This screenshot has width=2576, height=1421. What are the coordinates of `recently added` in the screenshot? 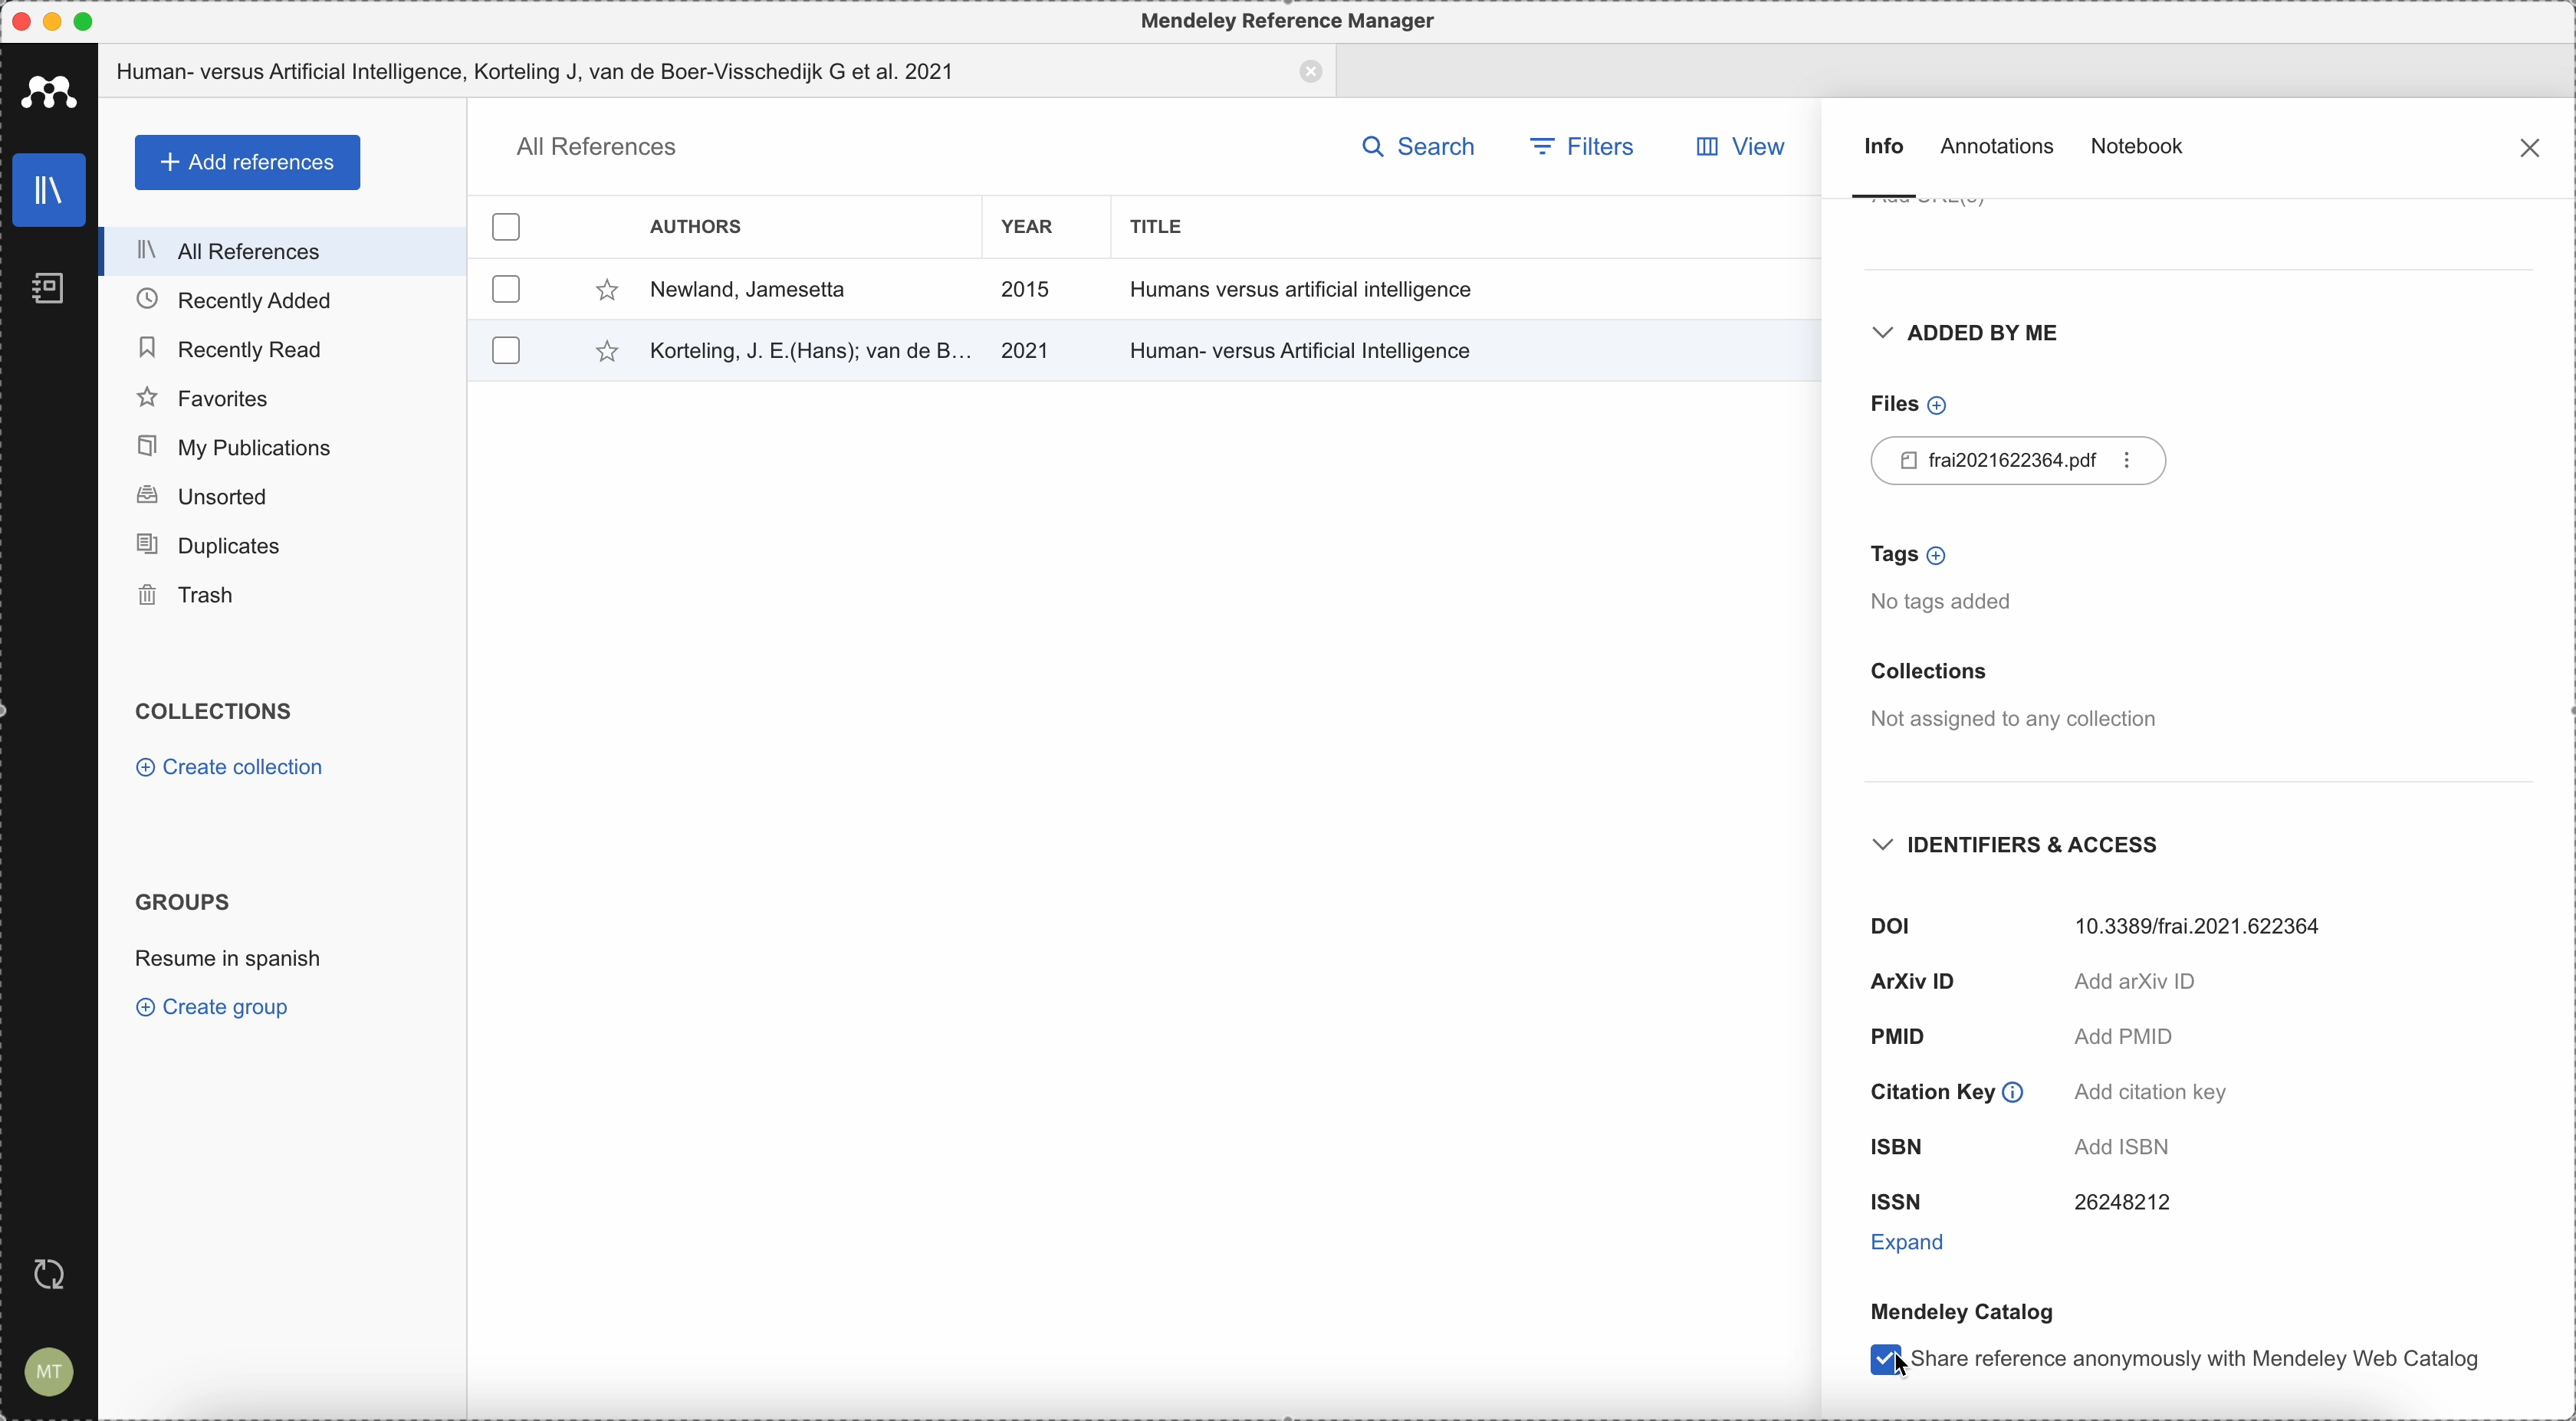 It's located at (282, 300).